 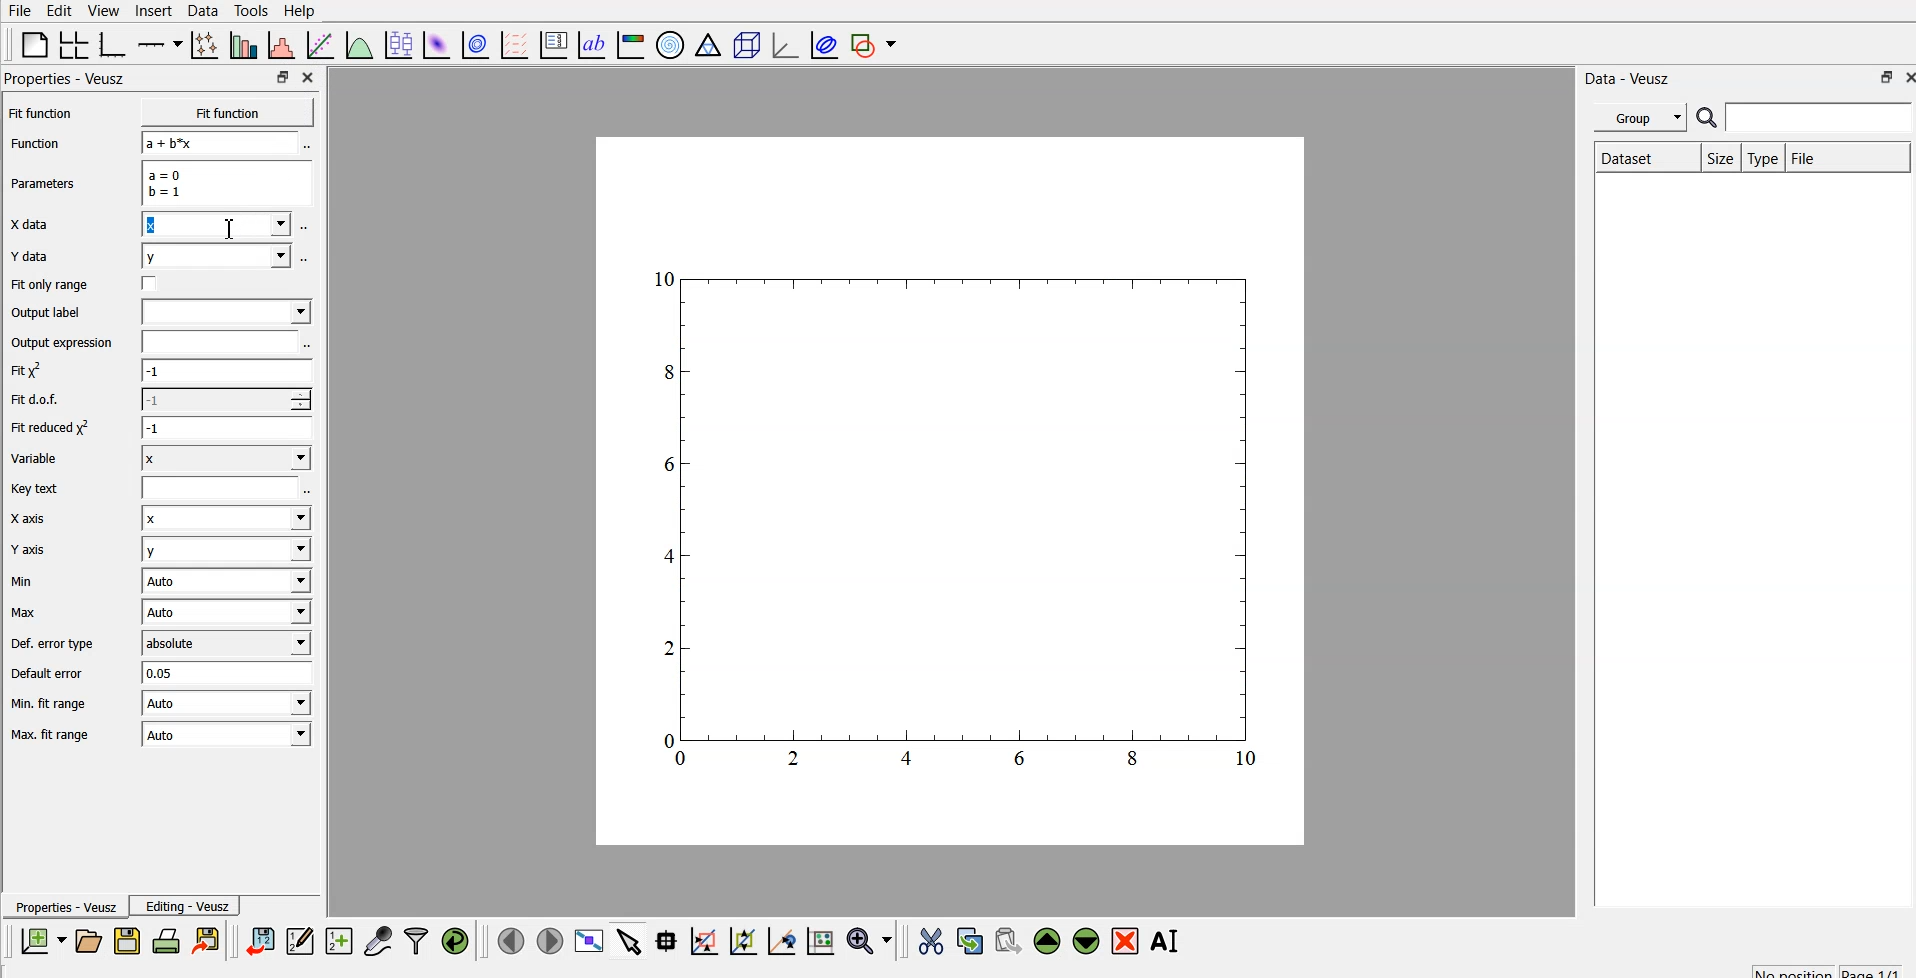 I want to click on 3d graph, so click(x=788, y=46).